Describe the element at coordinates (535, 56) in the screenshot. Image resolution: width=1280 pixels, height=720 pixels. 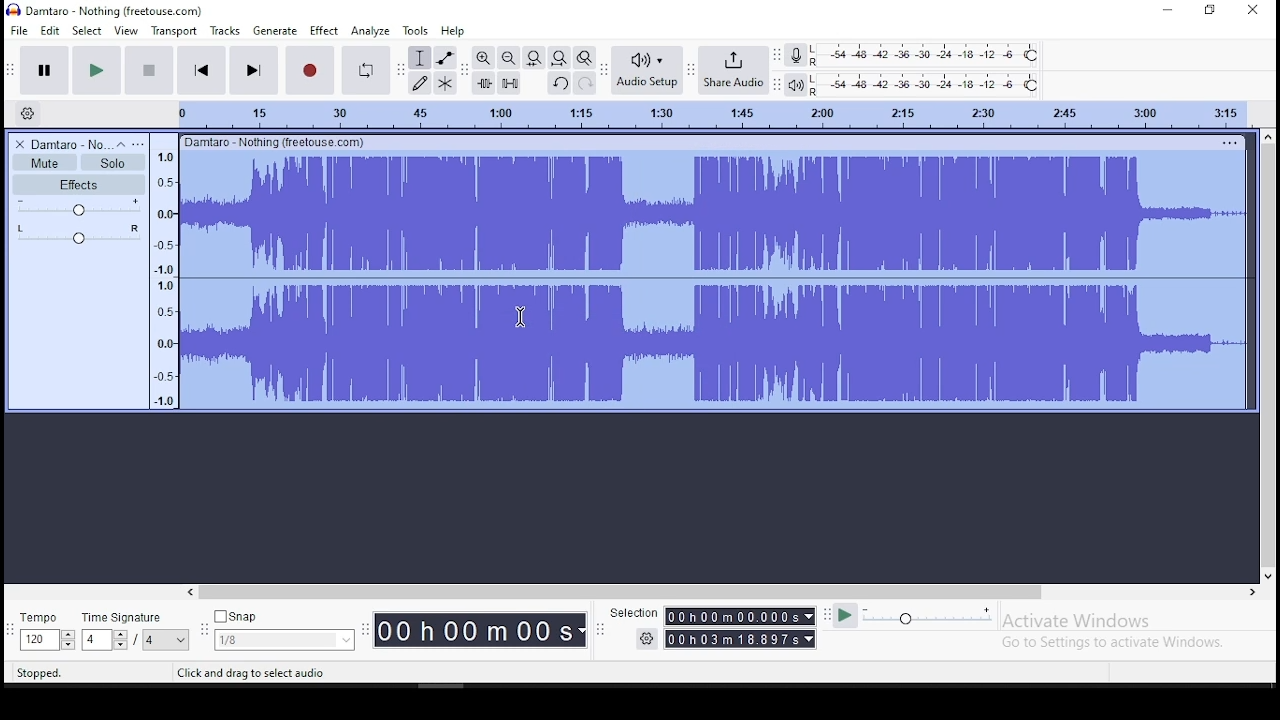
I see `fit project to width` at that location.